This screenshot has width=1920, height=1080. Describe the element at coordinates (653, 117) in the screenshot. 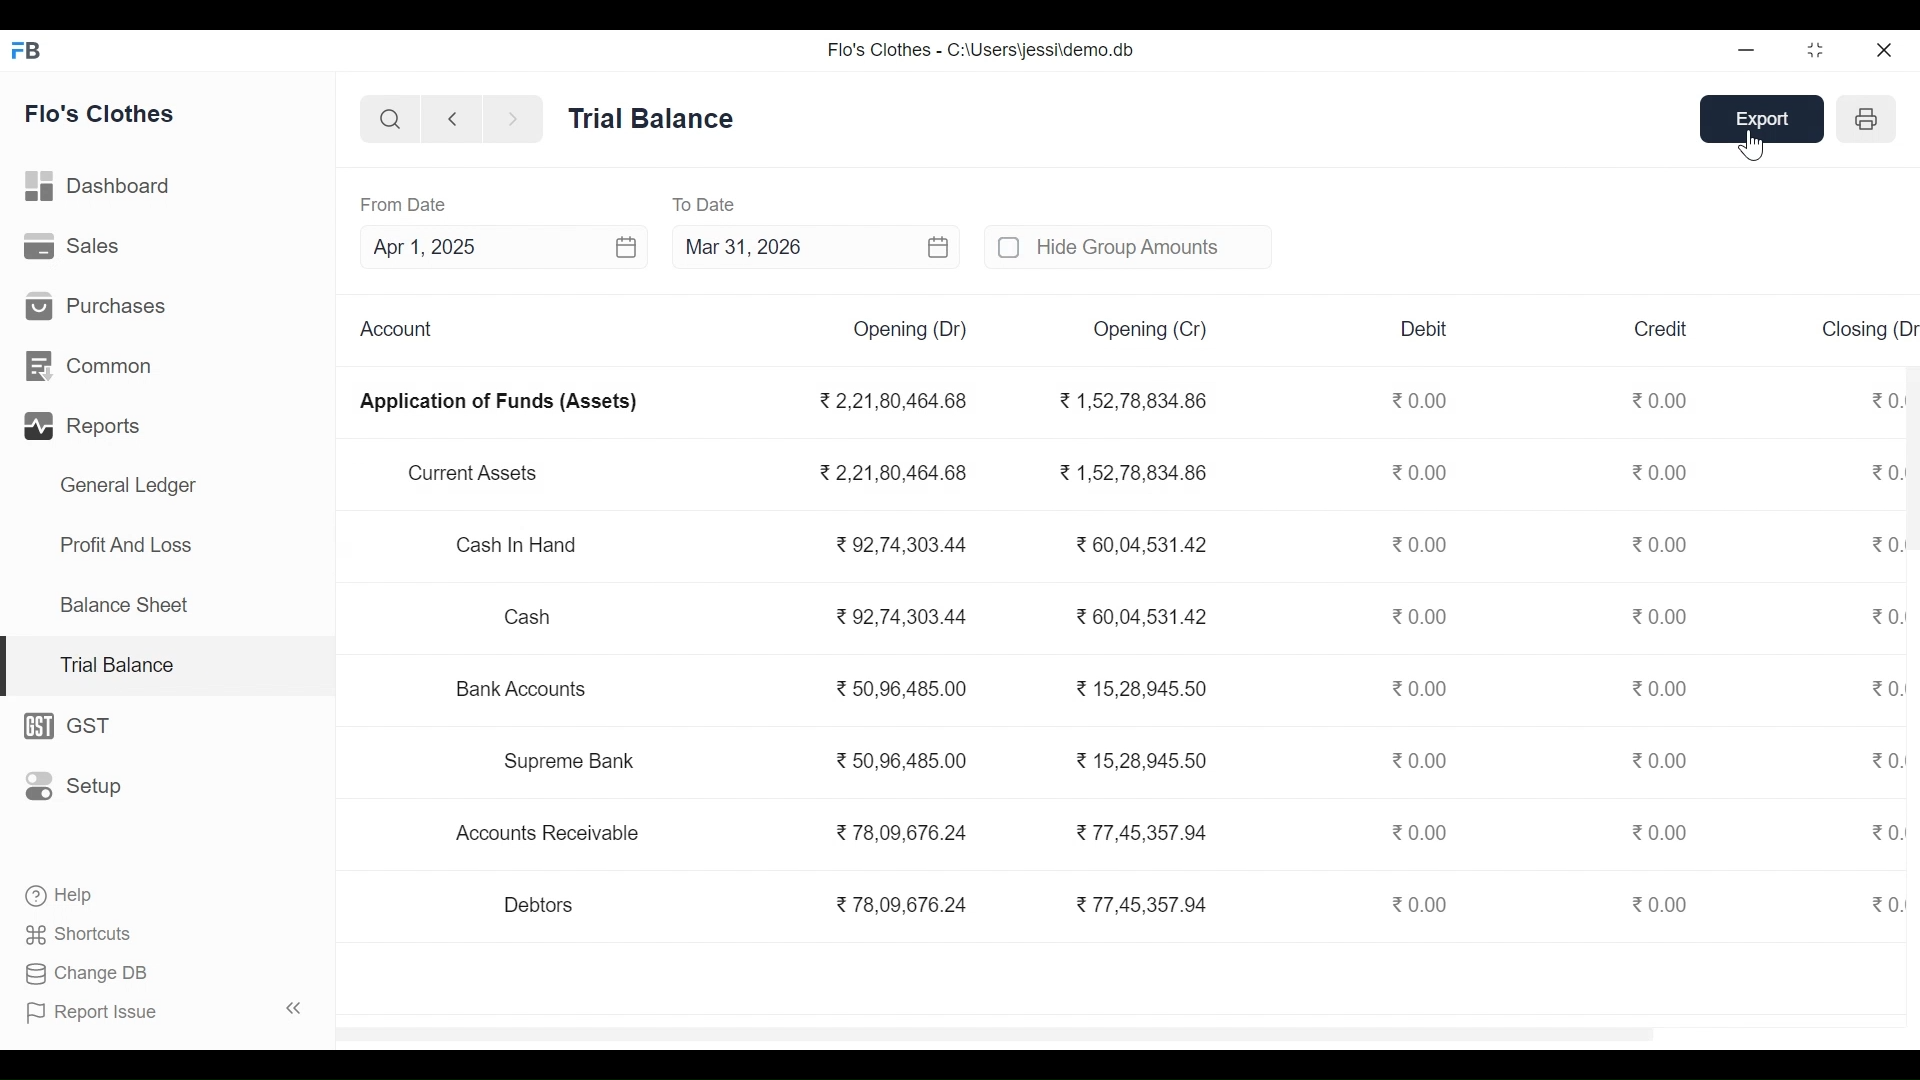

I see `Trial Balance` at that location.